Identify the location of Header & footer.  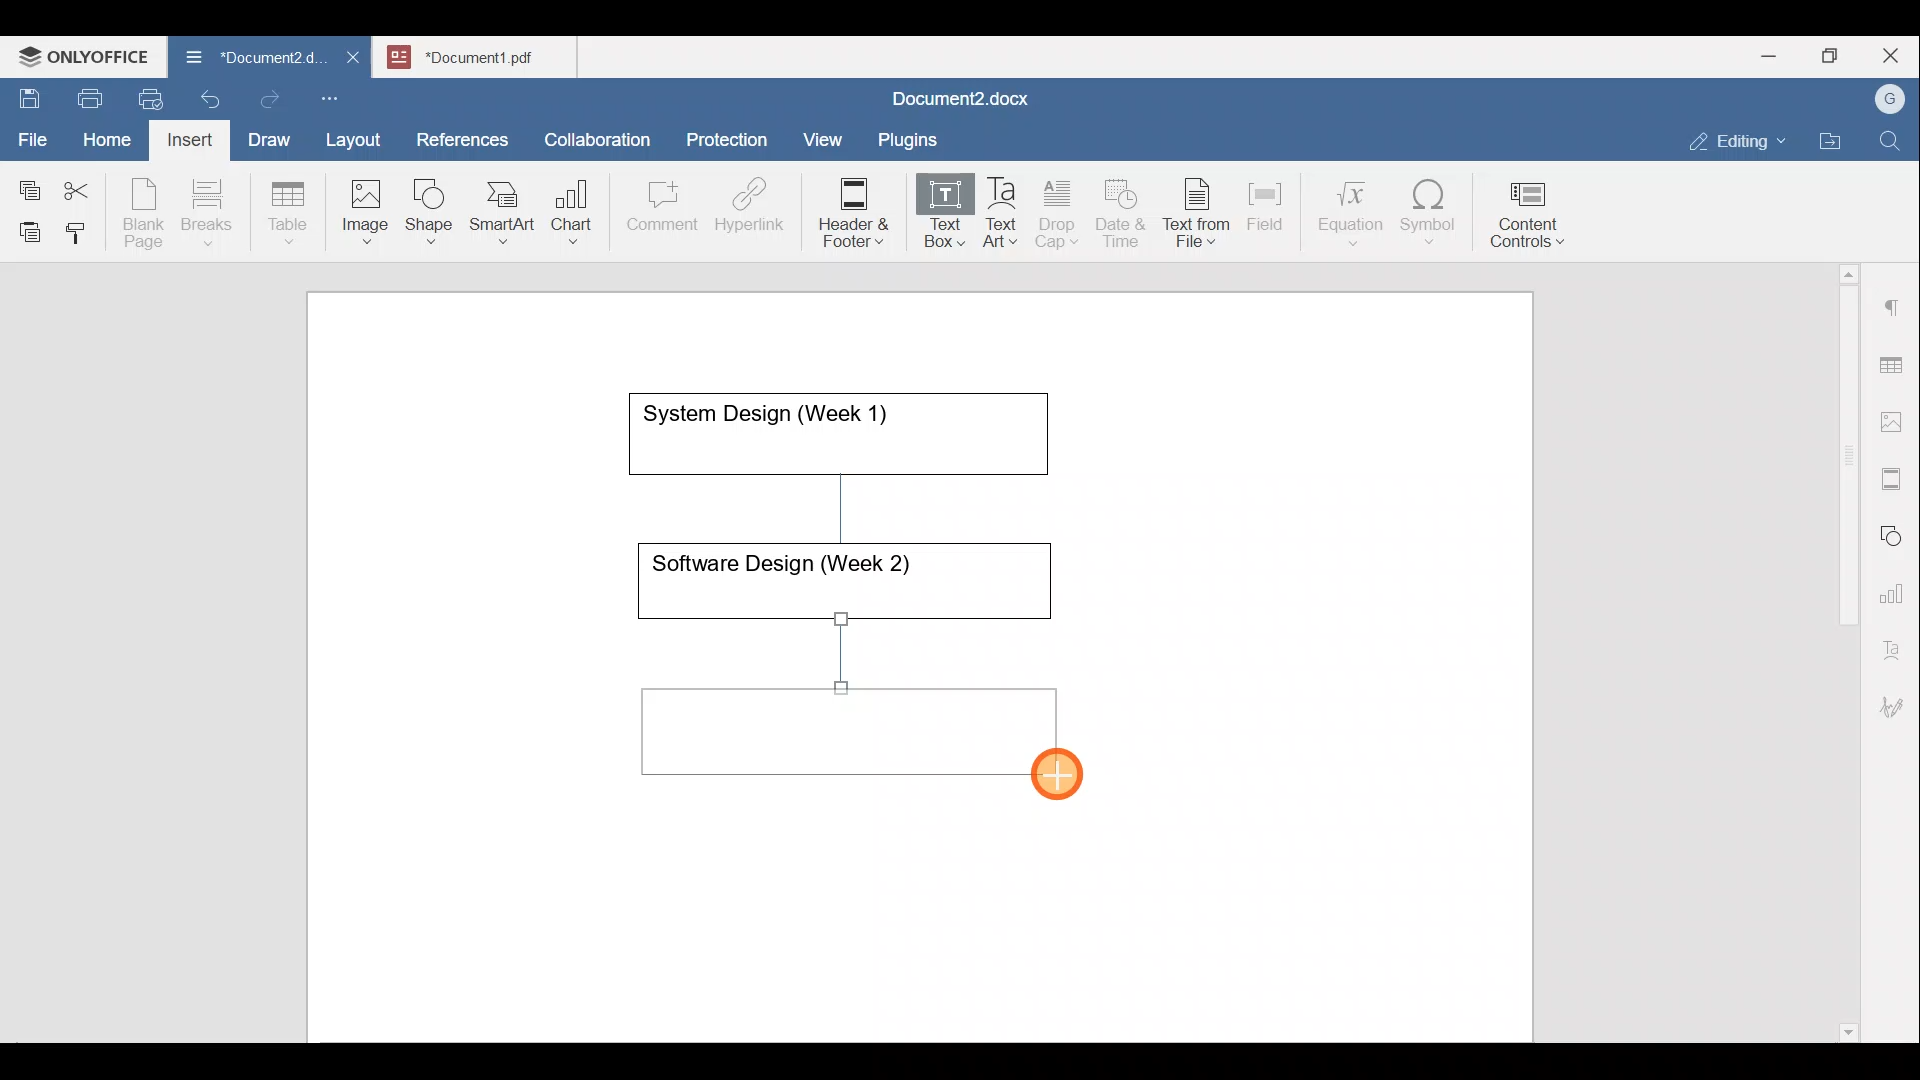
(847, 211).